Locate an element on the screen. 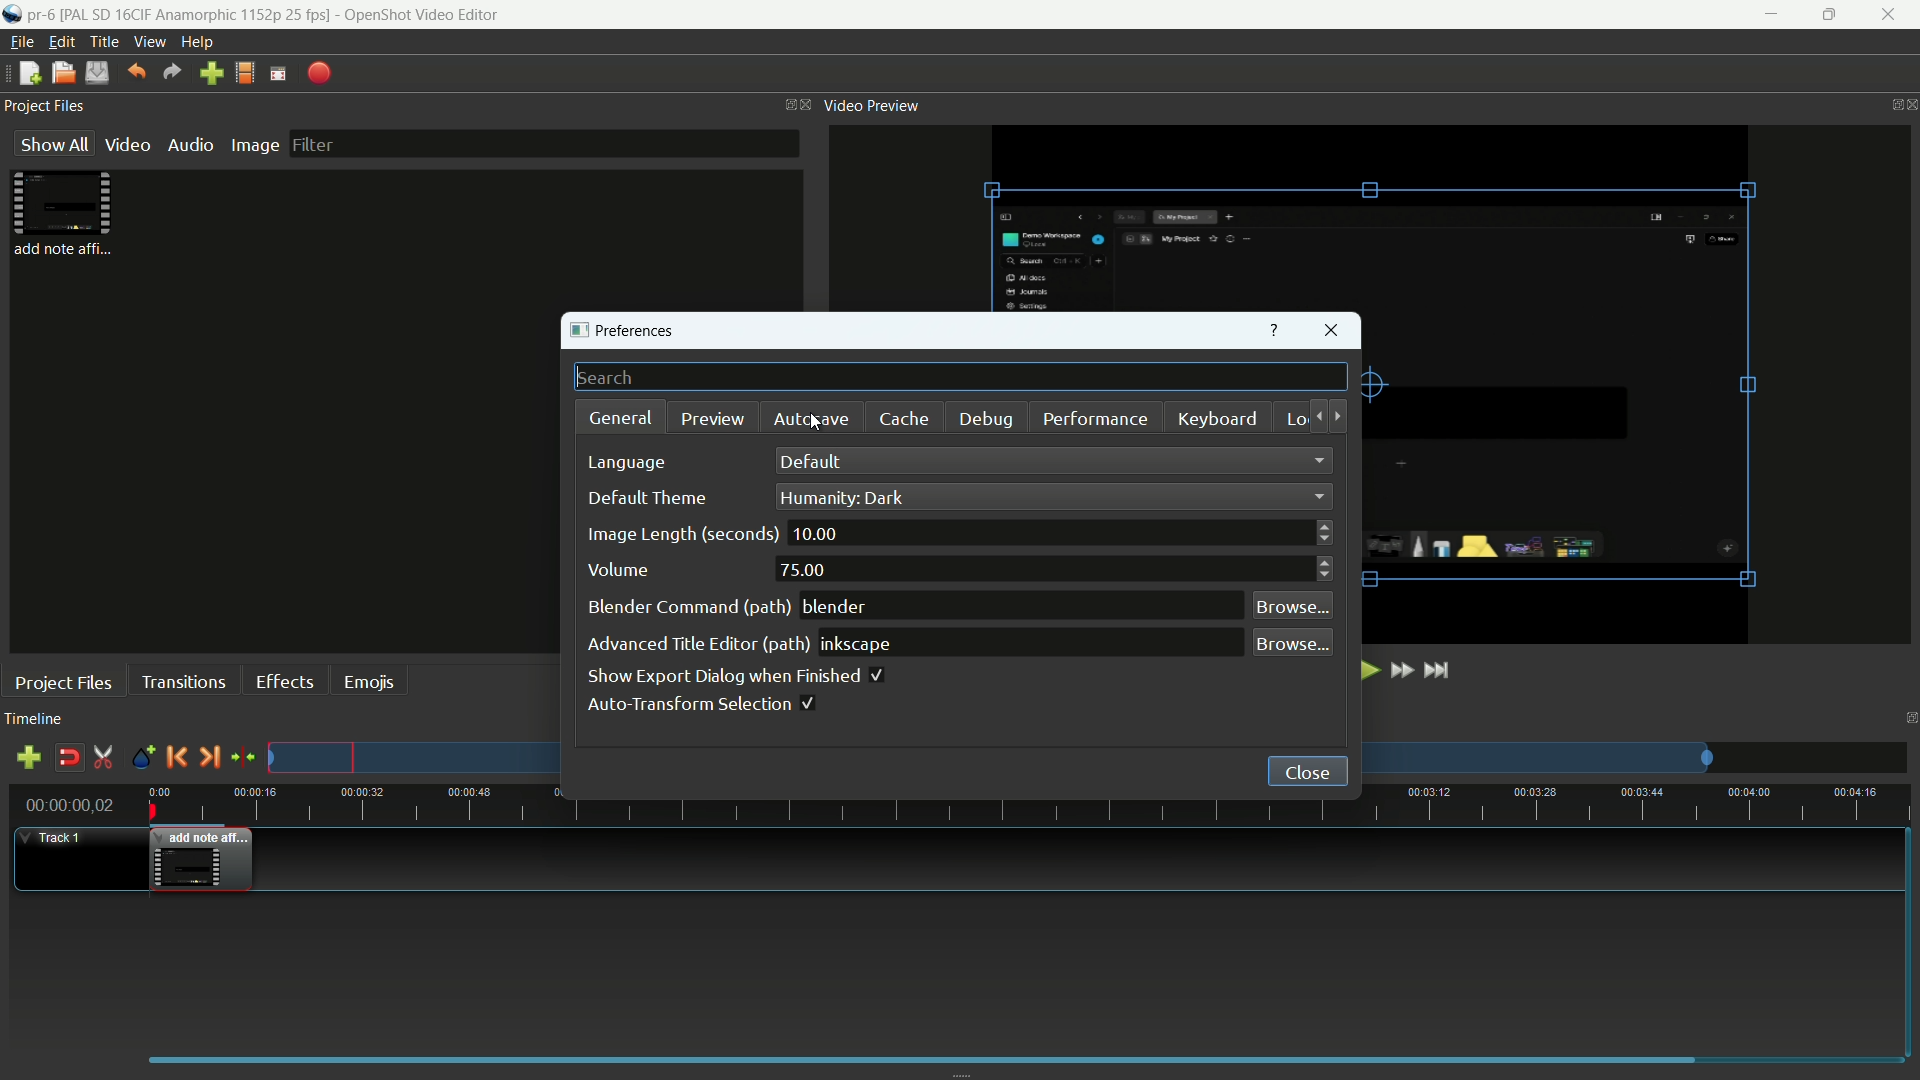 This screenshot has width=1920, height=1080. project files is located at coordinates (46, 105).